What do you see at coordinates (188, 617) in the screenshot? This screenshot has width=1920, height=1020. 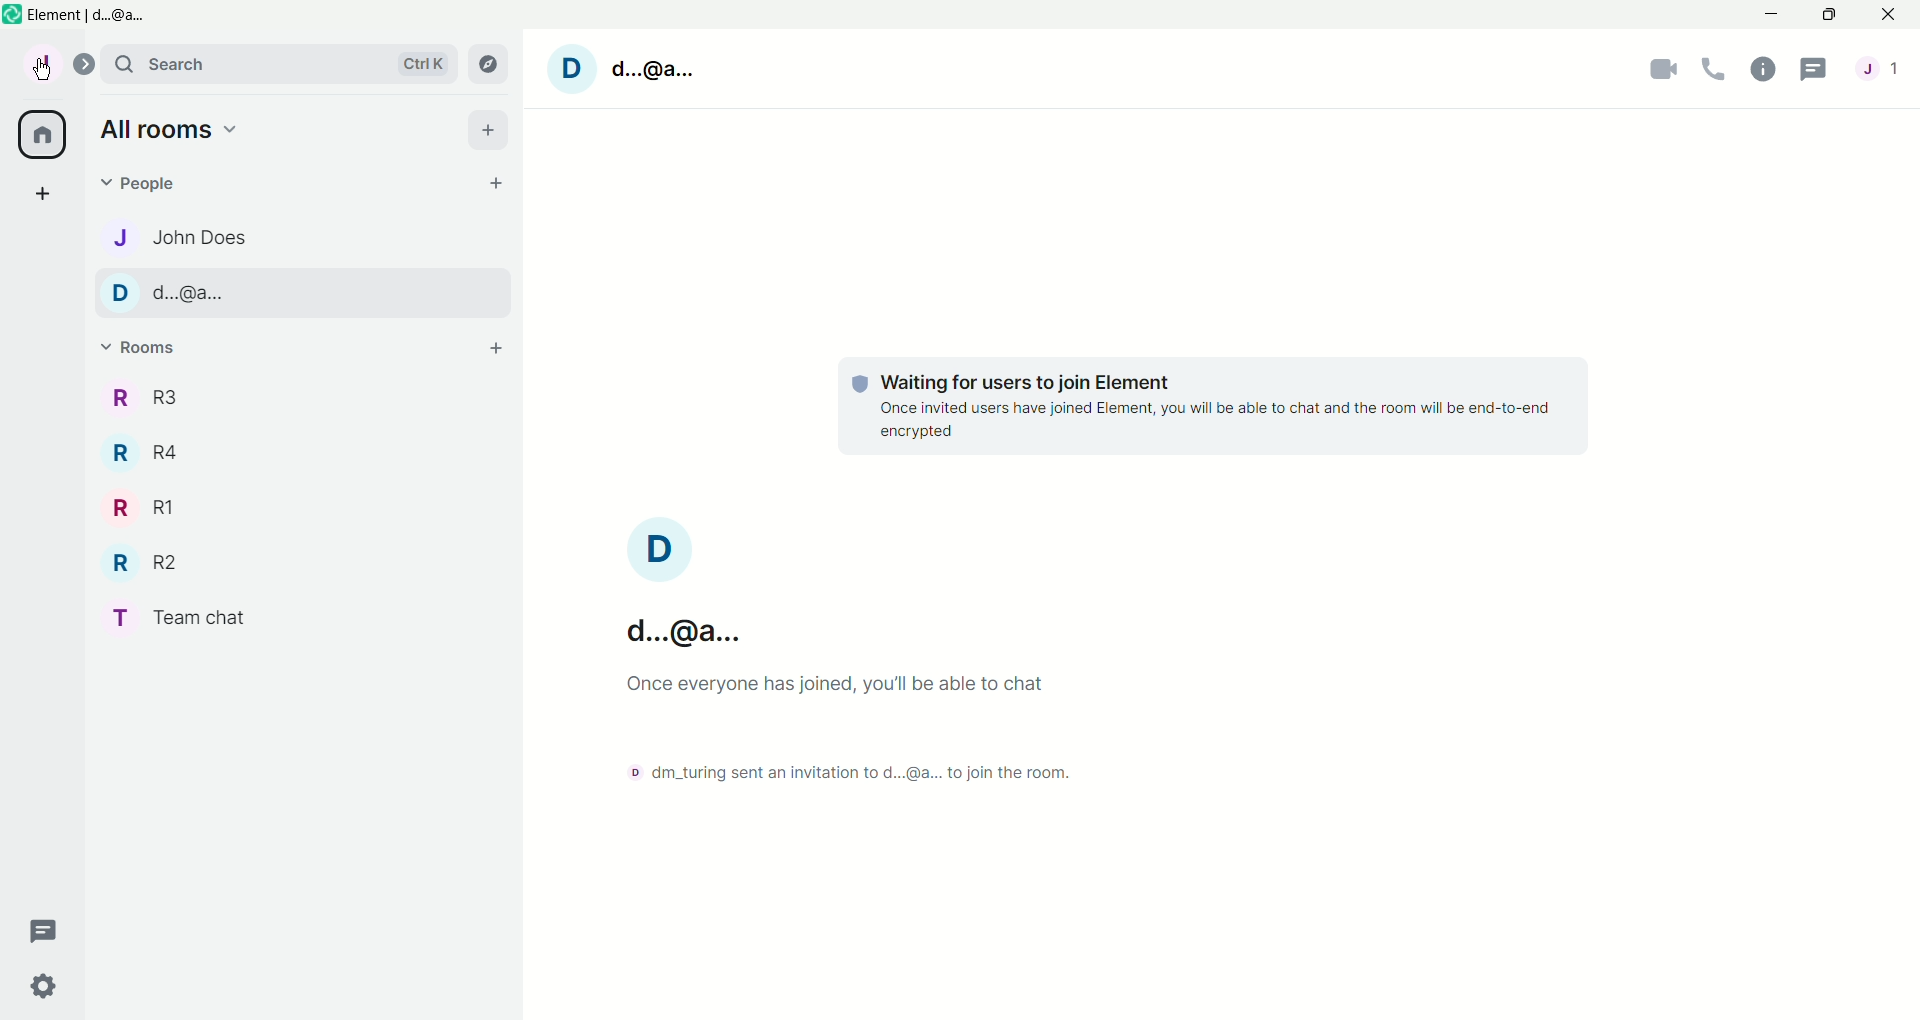 I see `Team chat - room name` at bounding box center [188, 617].